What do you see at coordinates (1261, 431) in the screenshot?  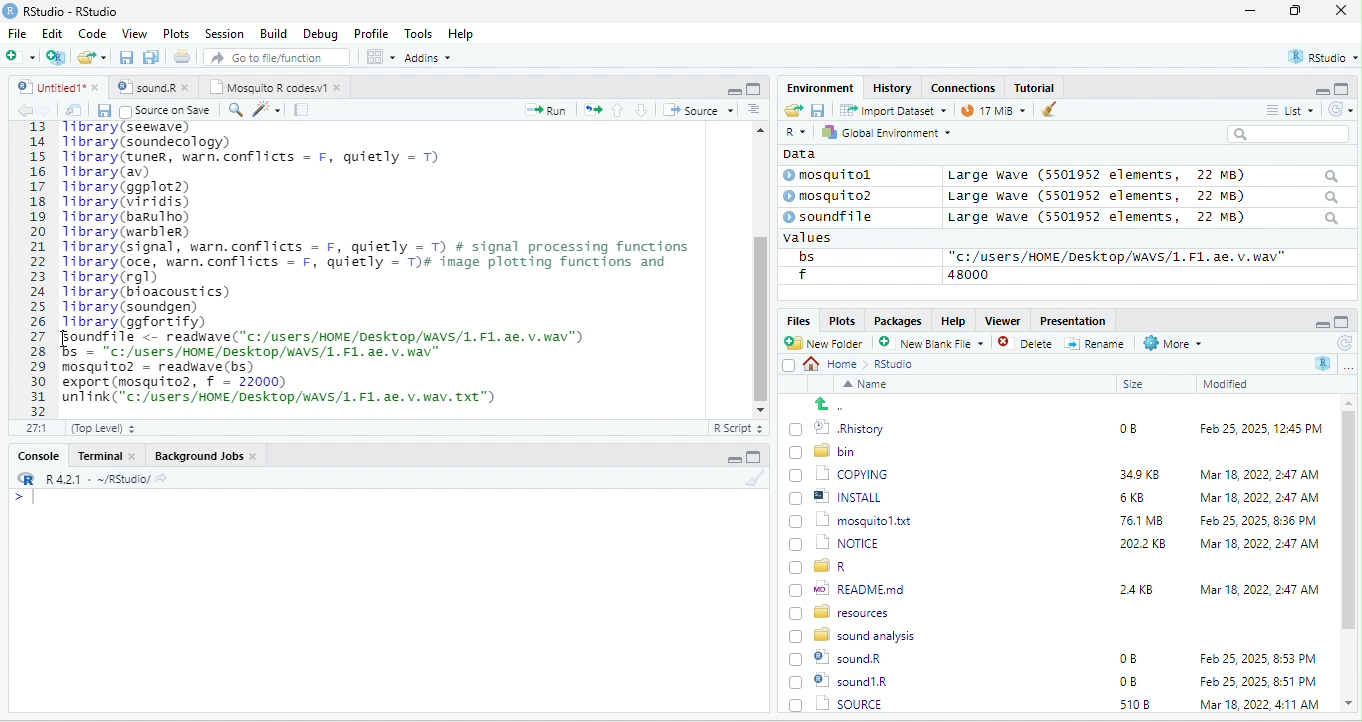 I see `Feb 25, 2025, 12:45 PM` at bounding box center [1261, 431].